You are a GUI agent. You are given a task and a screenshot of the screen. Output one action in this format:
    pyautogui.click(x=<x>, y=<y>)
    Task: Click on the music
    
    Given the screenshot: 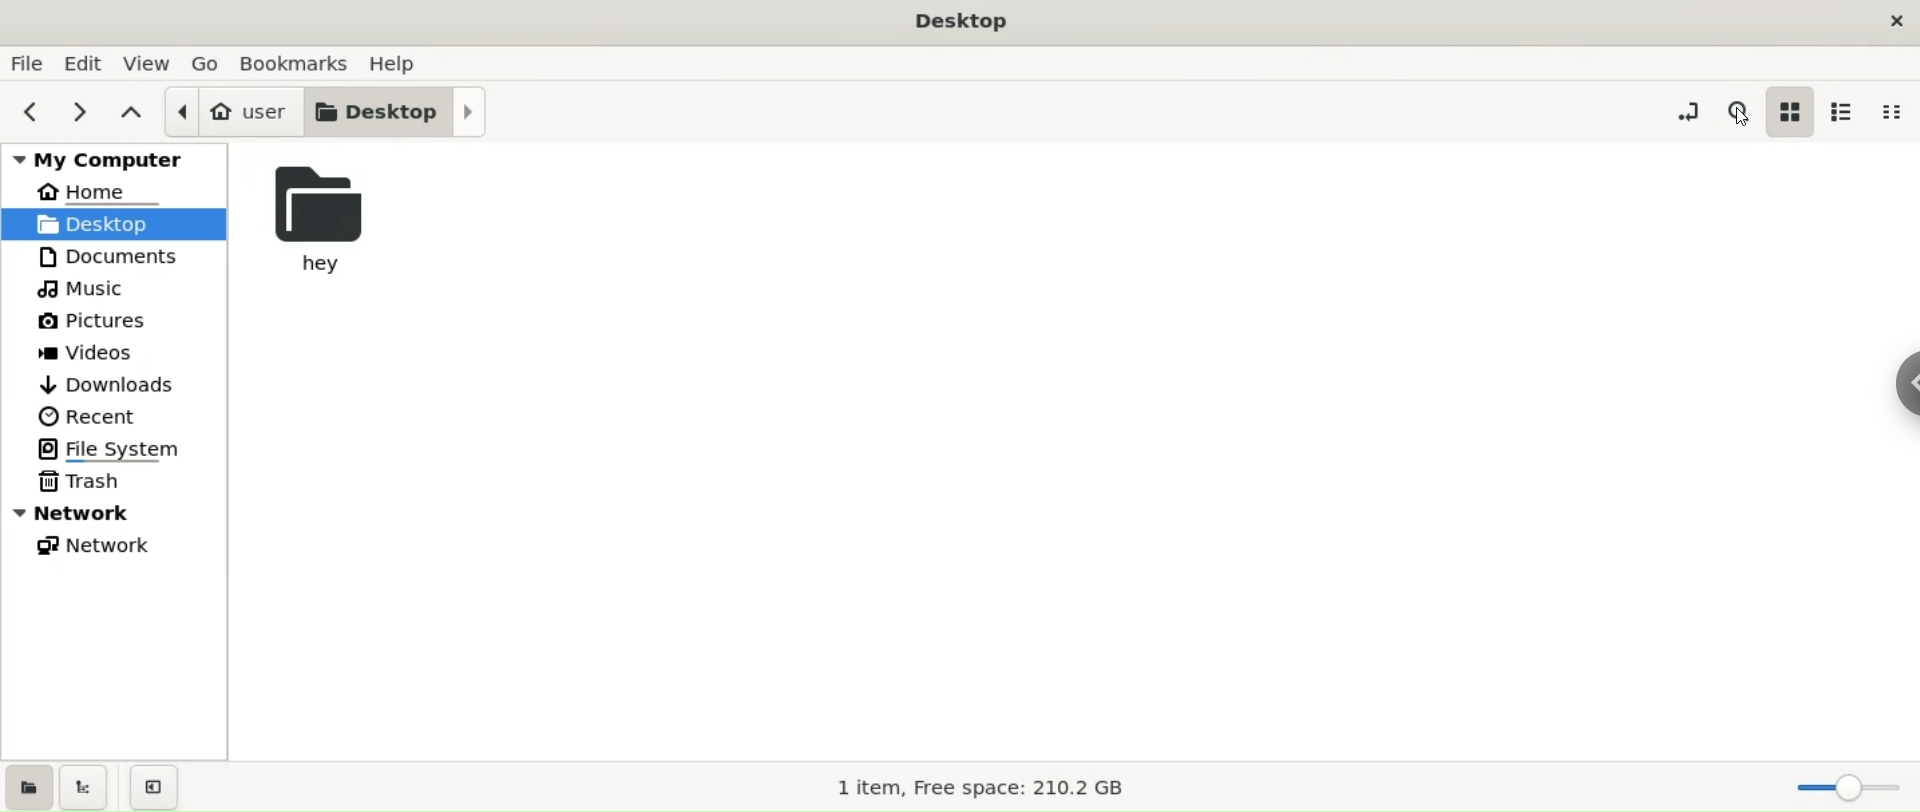 What is the action you would take?
    pyautogui.click(x=114, y=286)
    